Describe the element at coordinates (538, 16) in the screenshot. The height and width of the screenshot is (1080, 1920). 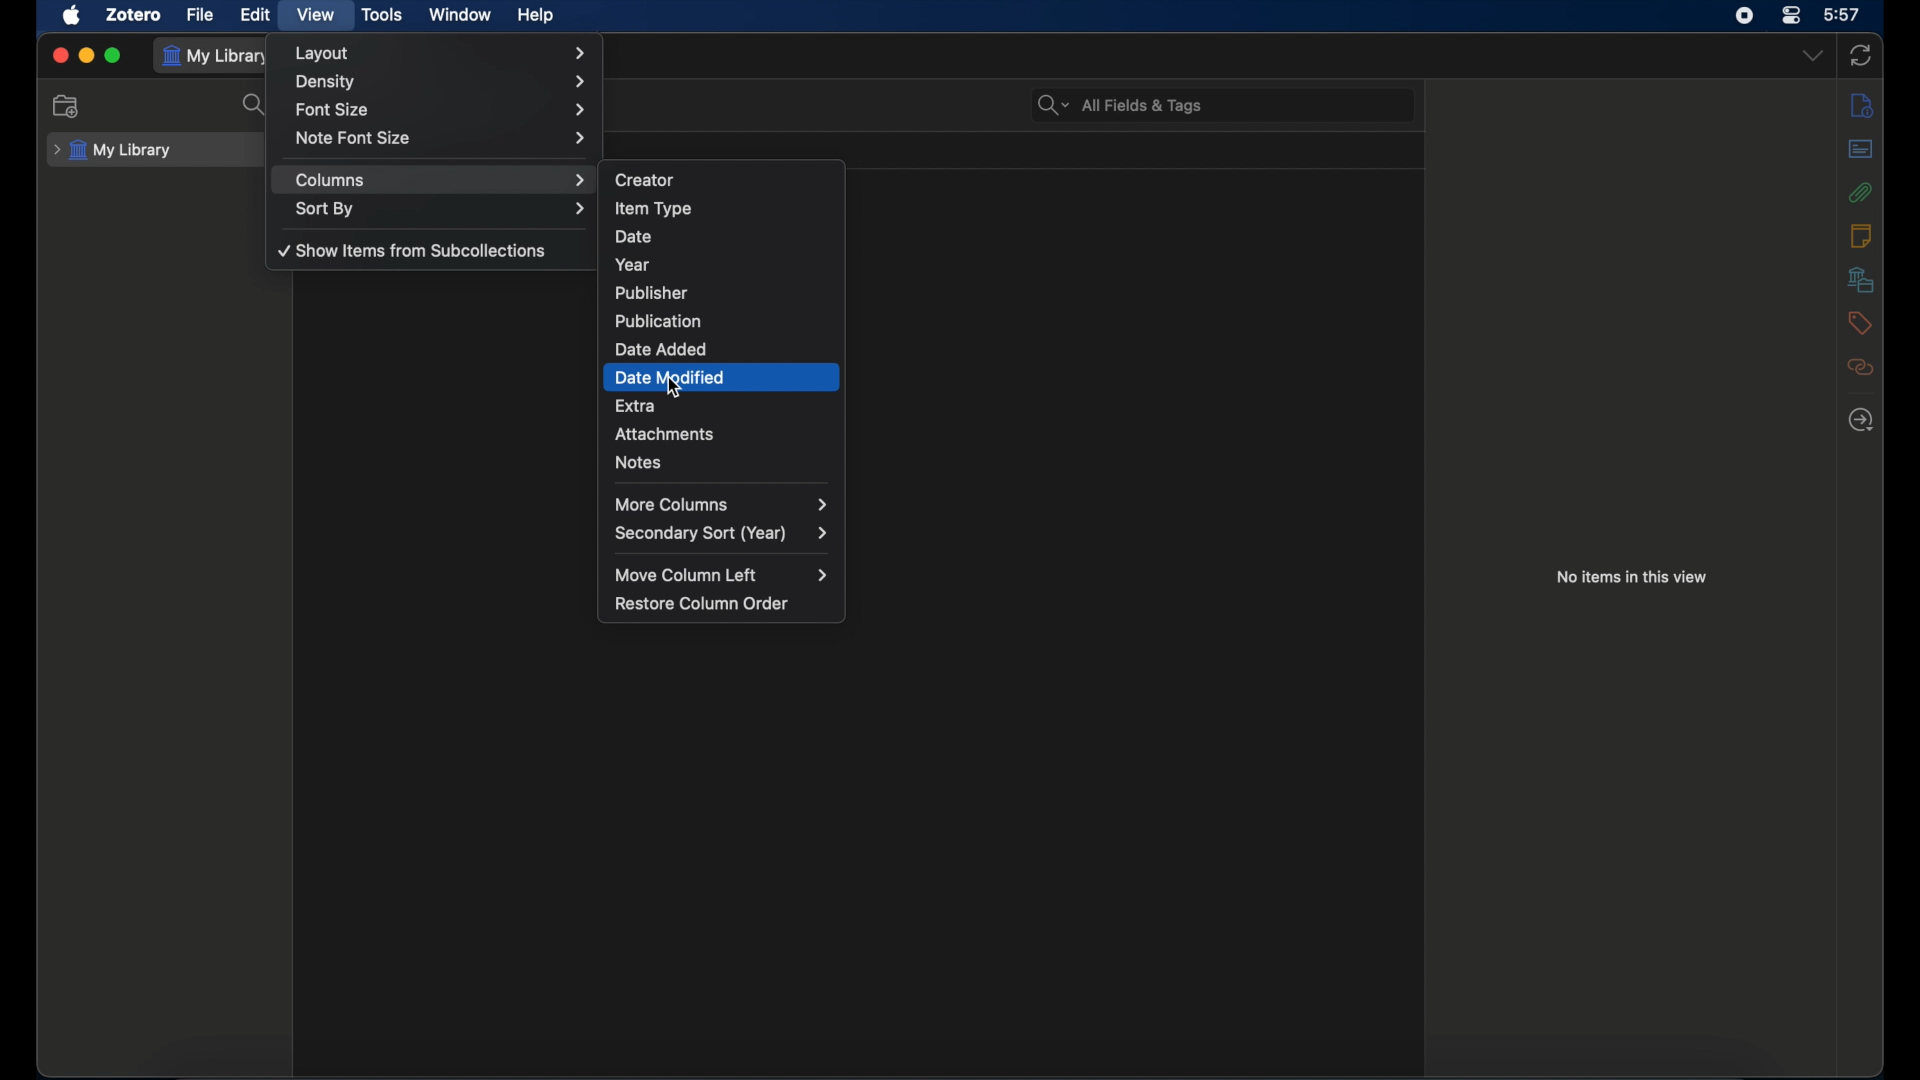
I see `help` at that location.